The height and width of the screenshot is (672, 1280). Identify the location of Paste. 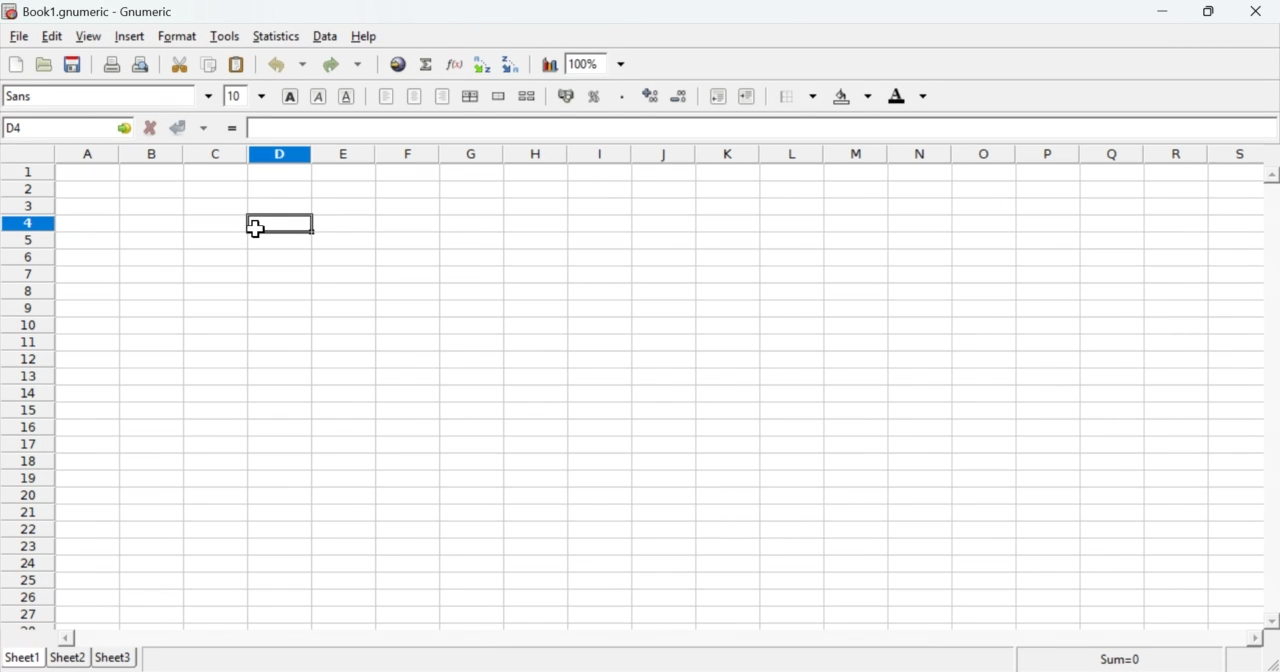
(236, 65).